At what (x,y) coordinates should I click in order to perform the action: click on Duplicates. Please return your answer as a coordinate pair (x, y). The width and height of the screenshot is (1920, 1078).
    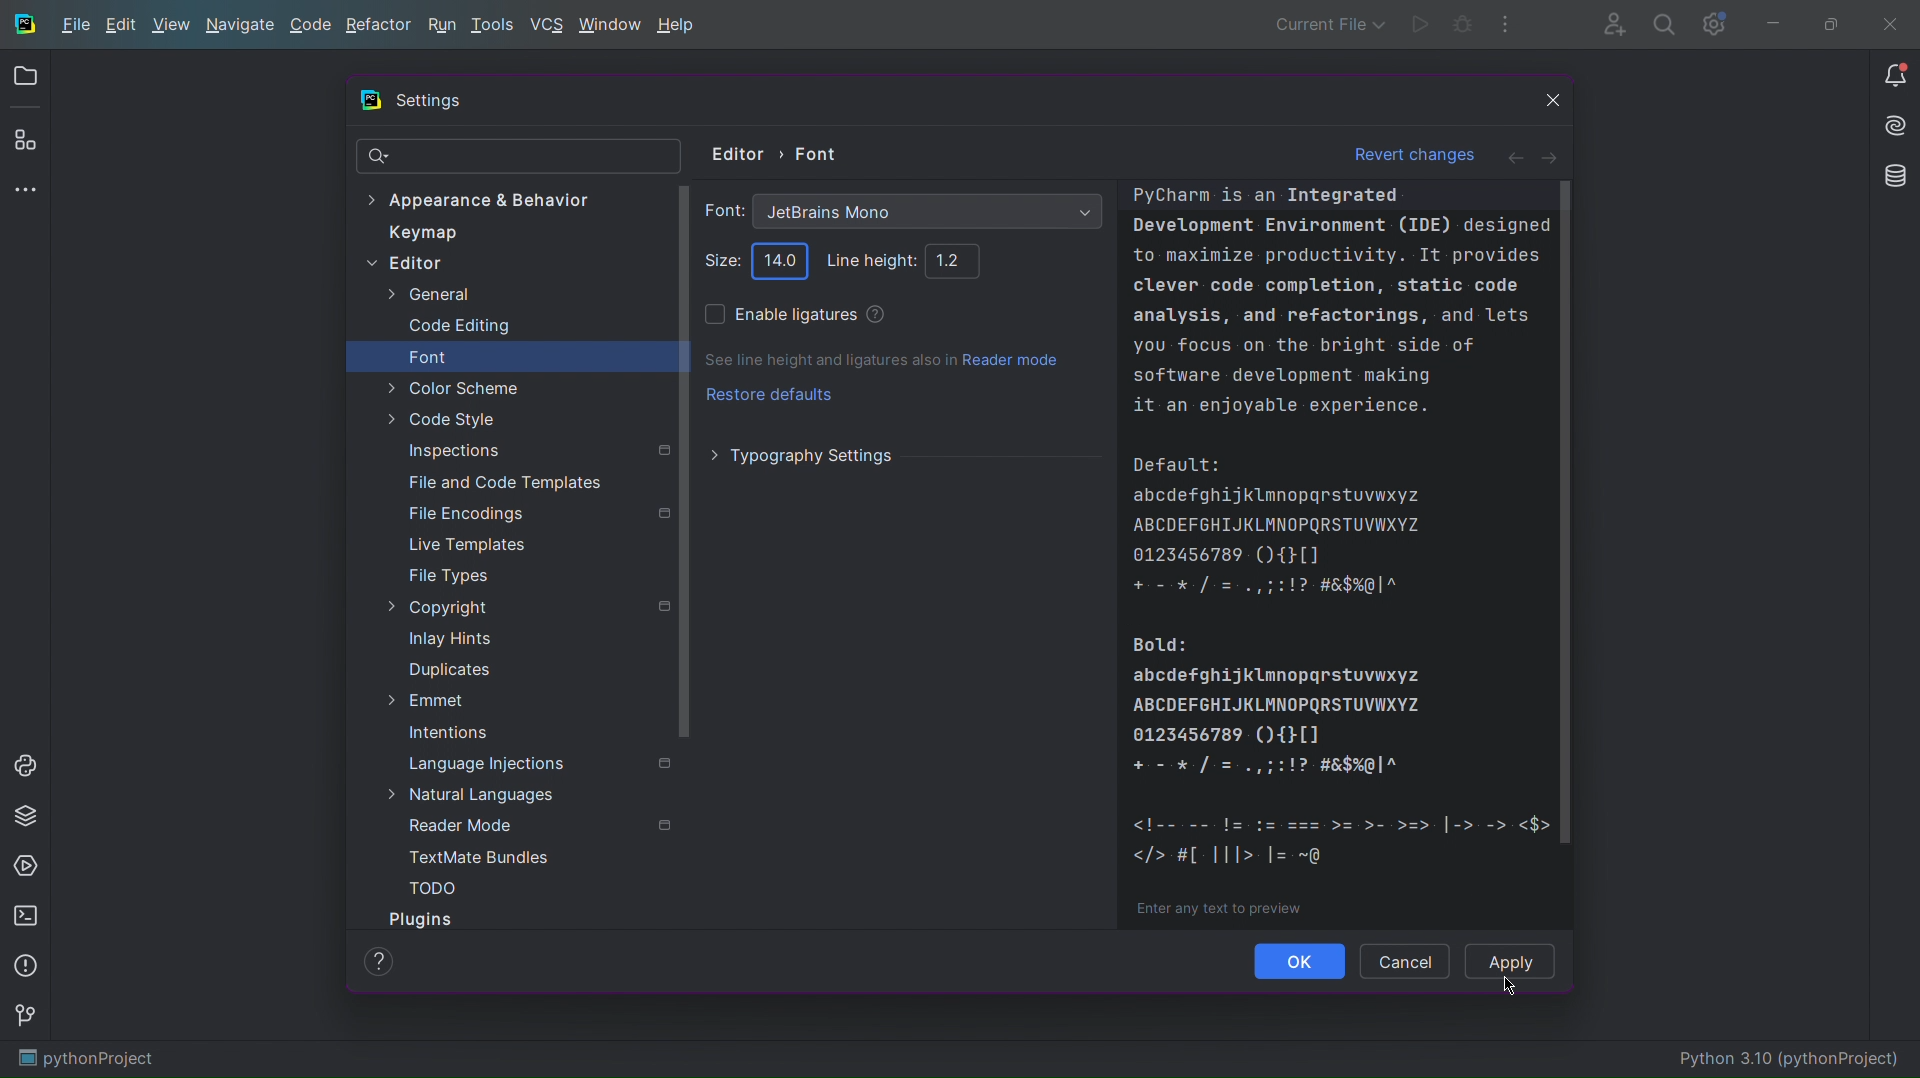
    Looking at the image, I should click on (446, 670).